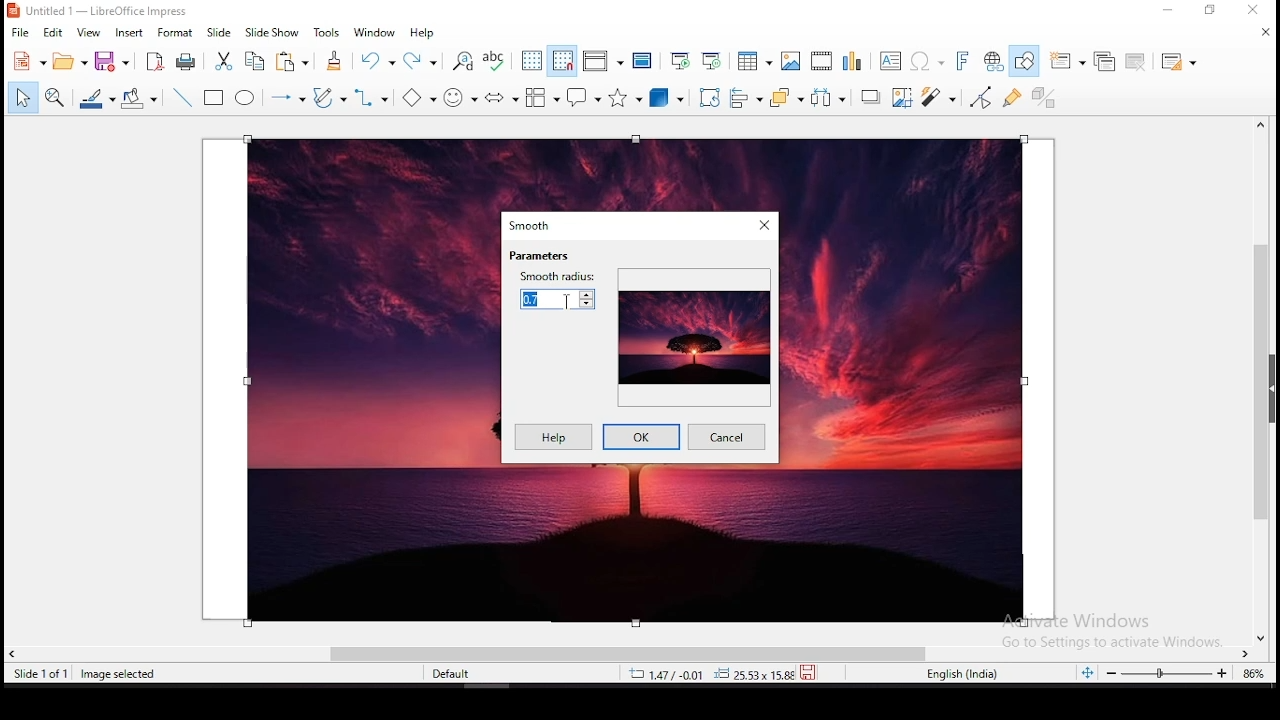  Describe the element at coordinates (541, 97) in the screenshot. I see `flowchart` at that location.